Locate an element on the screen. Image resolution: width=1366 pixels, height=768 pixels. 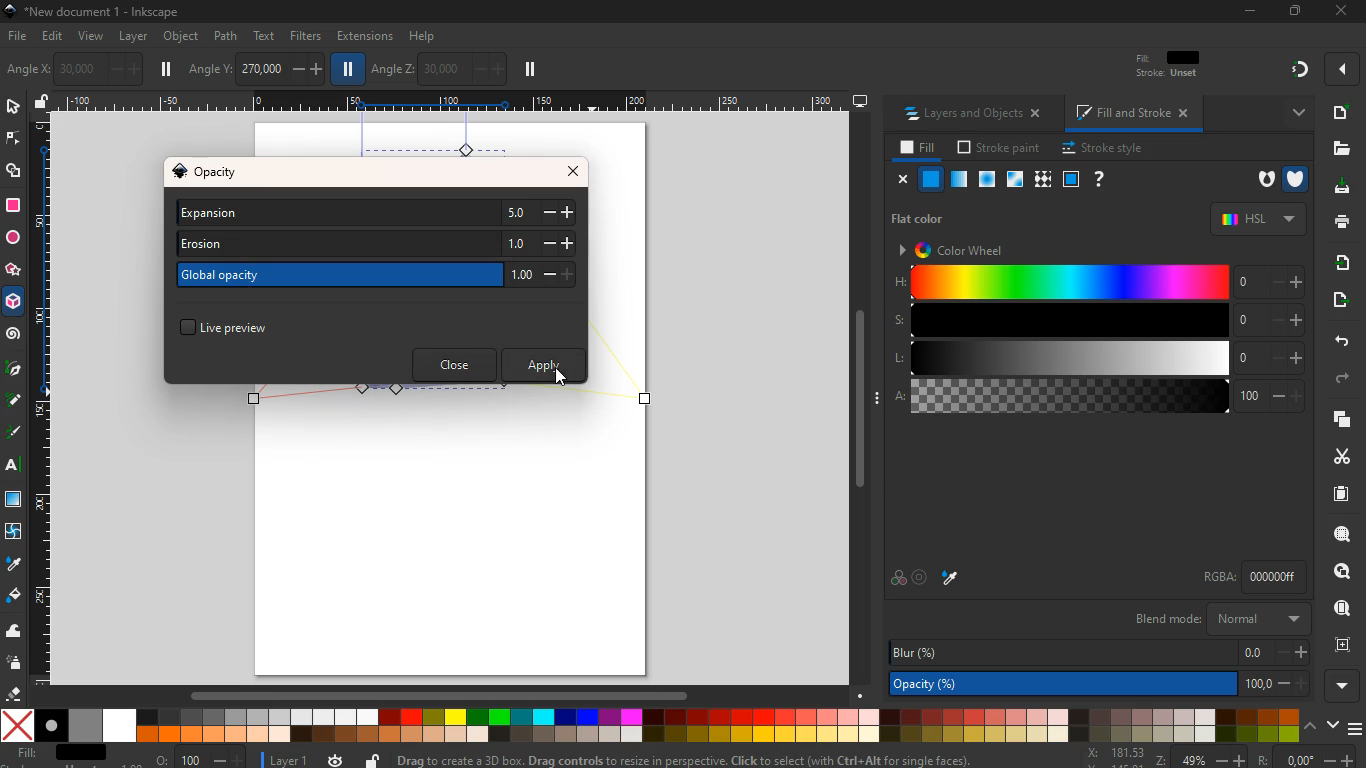
filters is located at coordinates (302, 37).